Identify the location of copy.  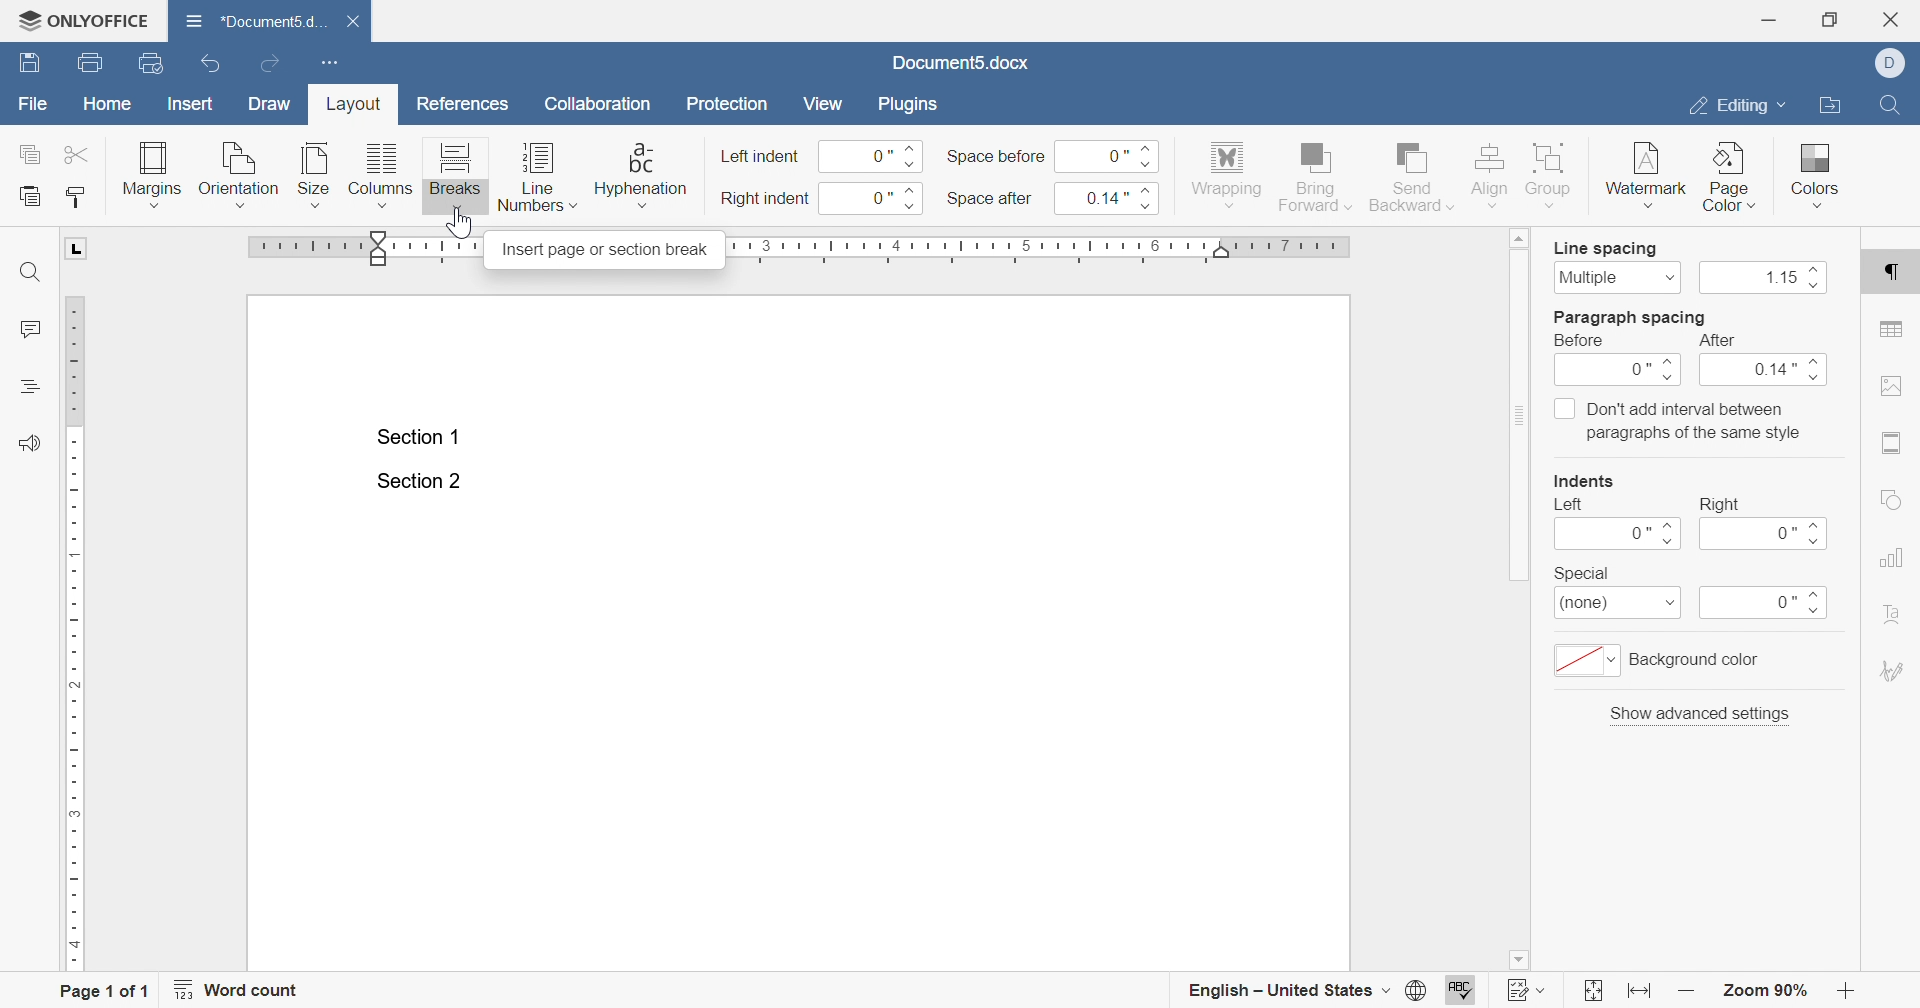
(27, 154).